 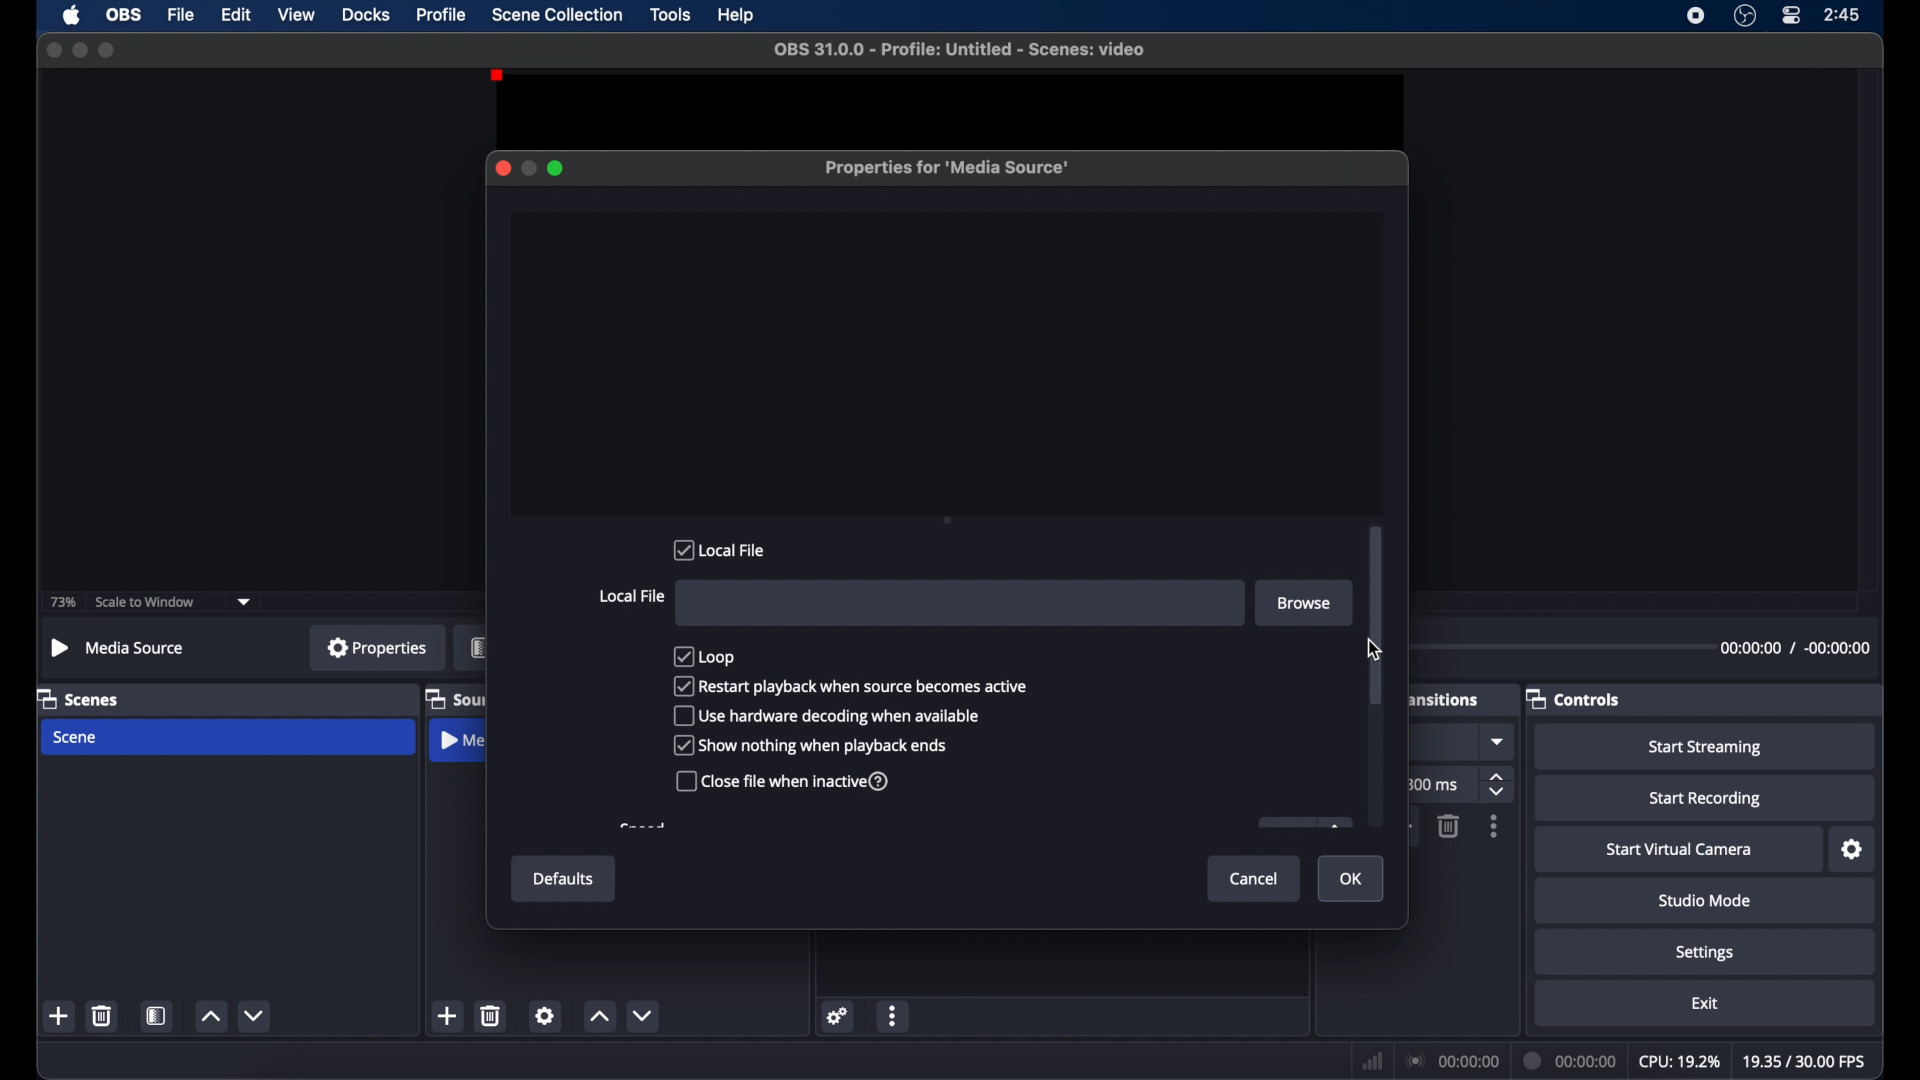 What do you see at coordinates (366, 14) in the screenshot?
I see `docks` at bounding box center [366, 14].